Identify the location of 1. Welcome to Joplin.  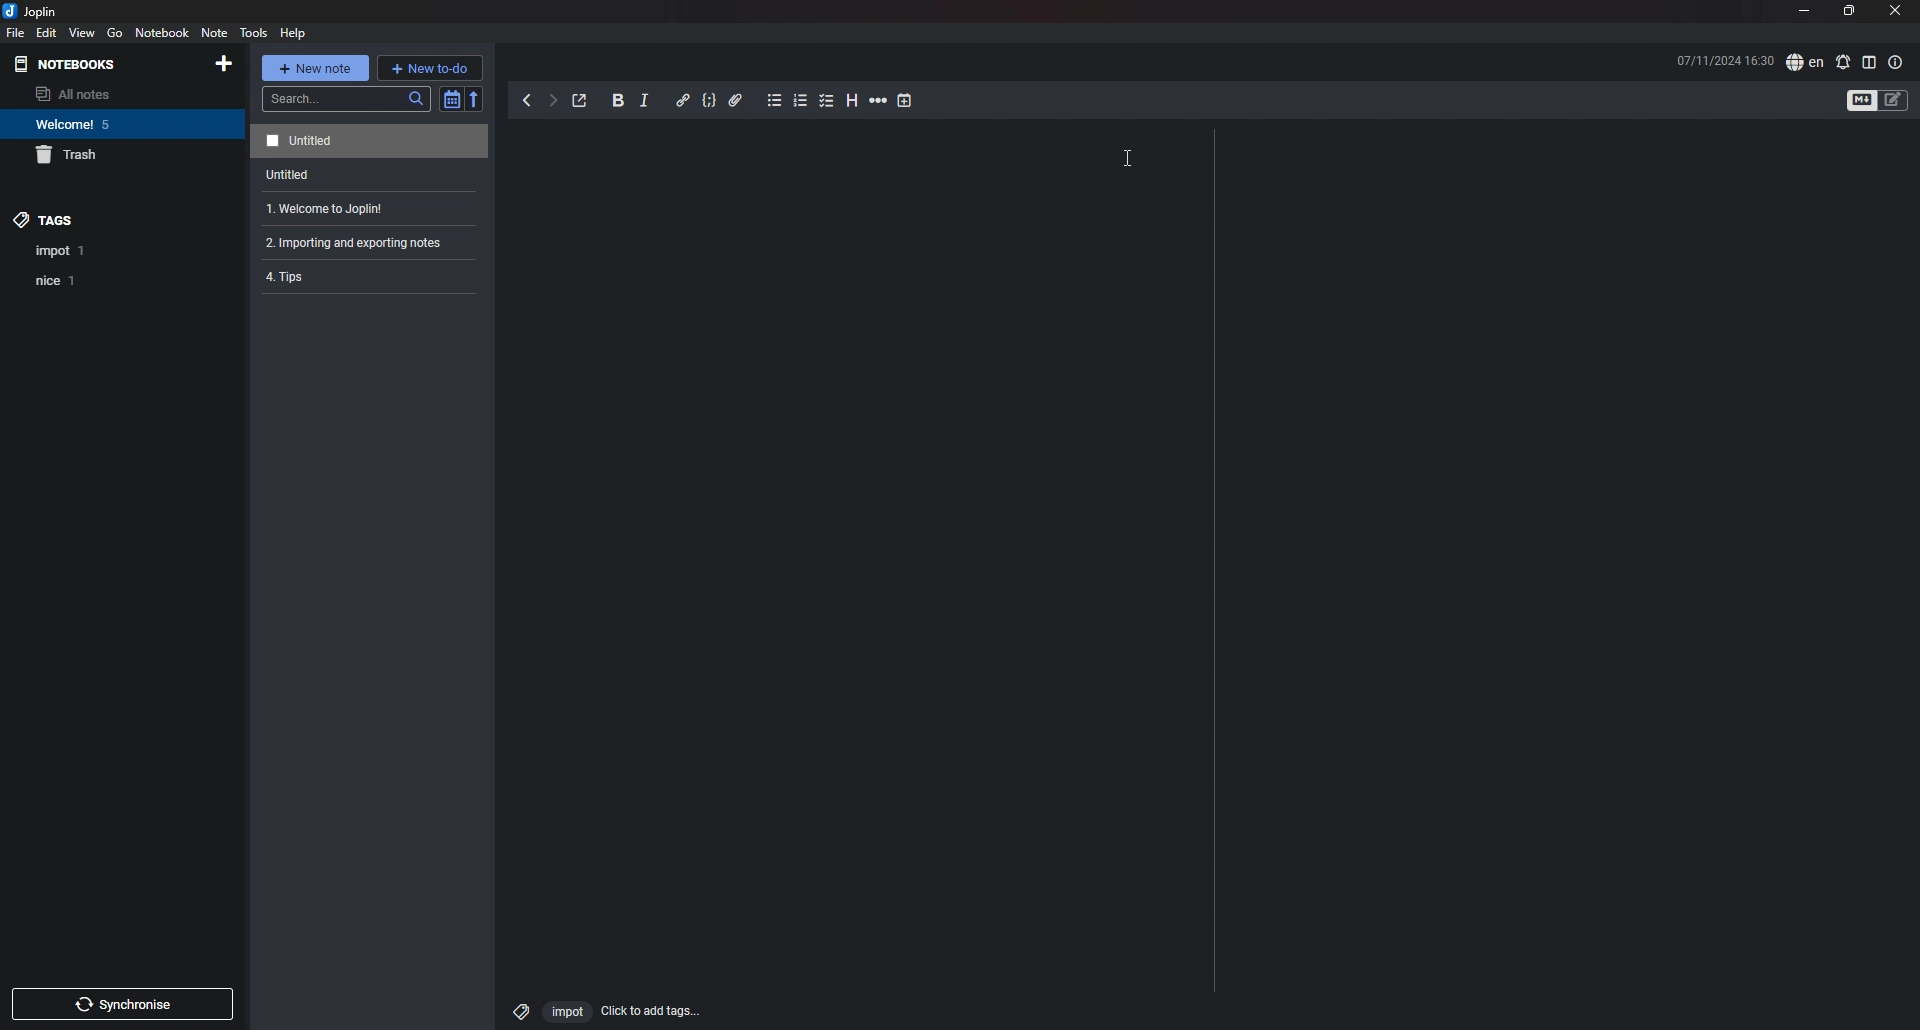
(318, 209).